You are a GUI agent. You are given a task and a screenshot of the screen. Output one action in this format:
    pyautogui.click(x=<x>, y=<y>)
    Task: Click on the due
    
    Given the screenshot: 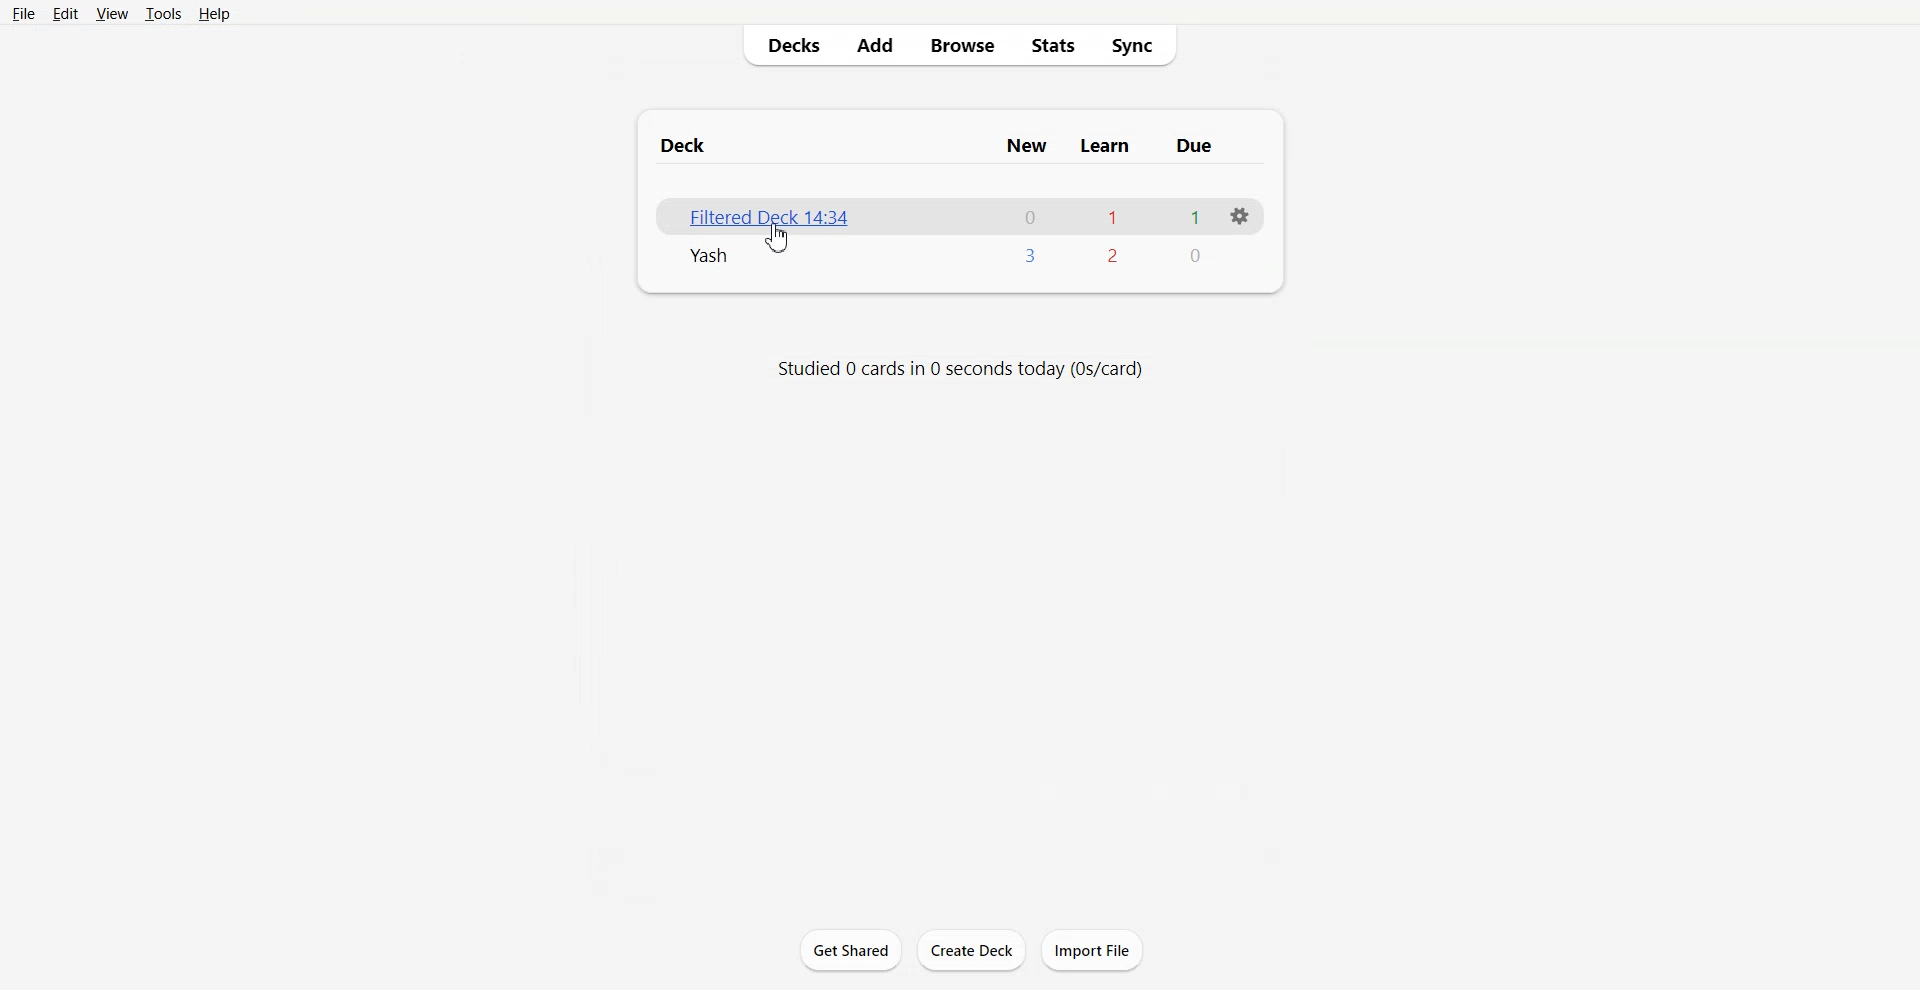 What is the action you would take?
    pyautogui.click(x=1193, y=146)
    